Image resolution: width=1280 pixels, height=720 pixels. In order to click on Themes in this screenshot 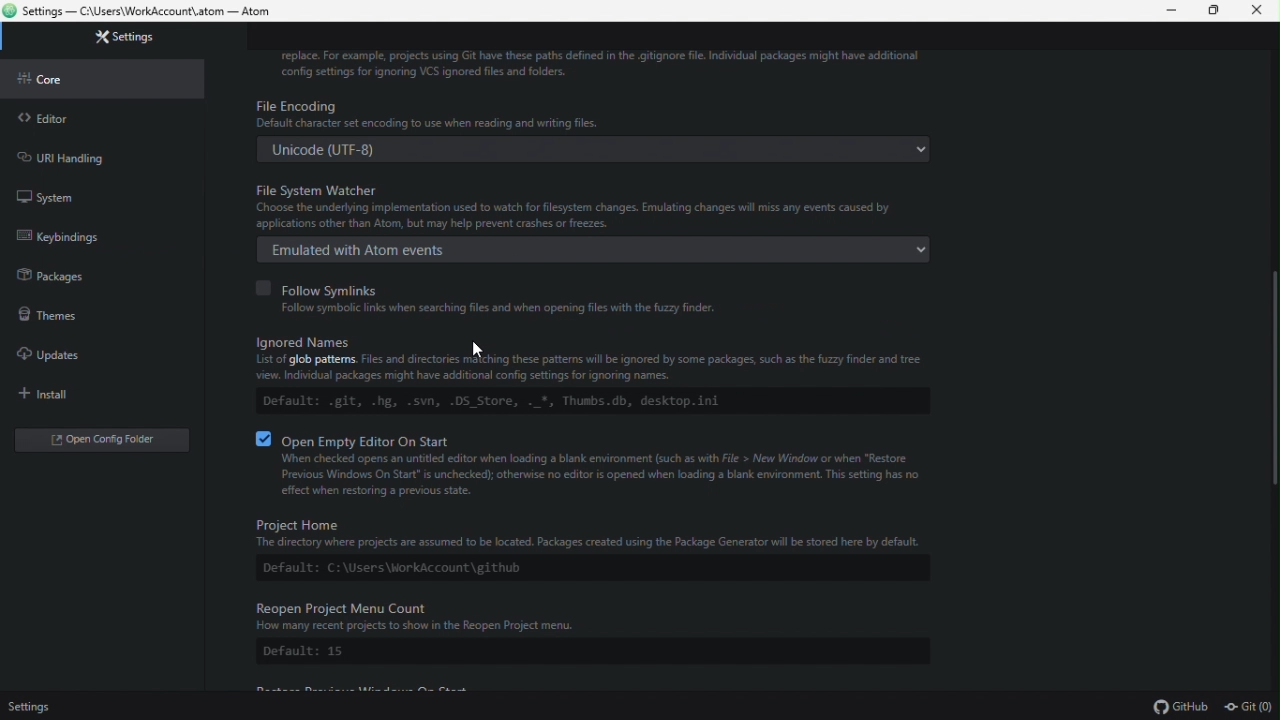, I will do `click(90, 312)`.